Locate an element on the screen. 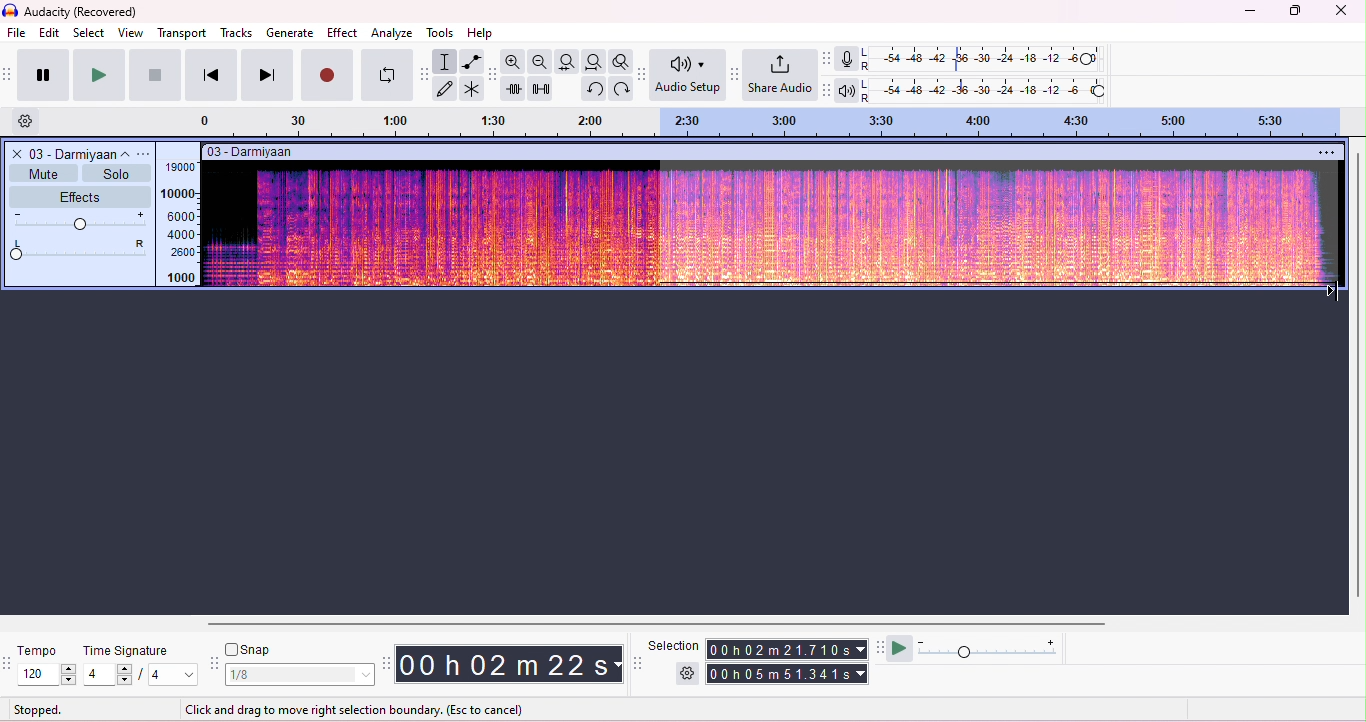 This screenshot has width=1366, height=722. playback level is located at coordinates (986, 89).